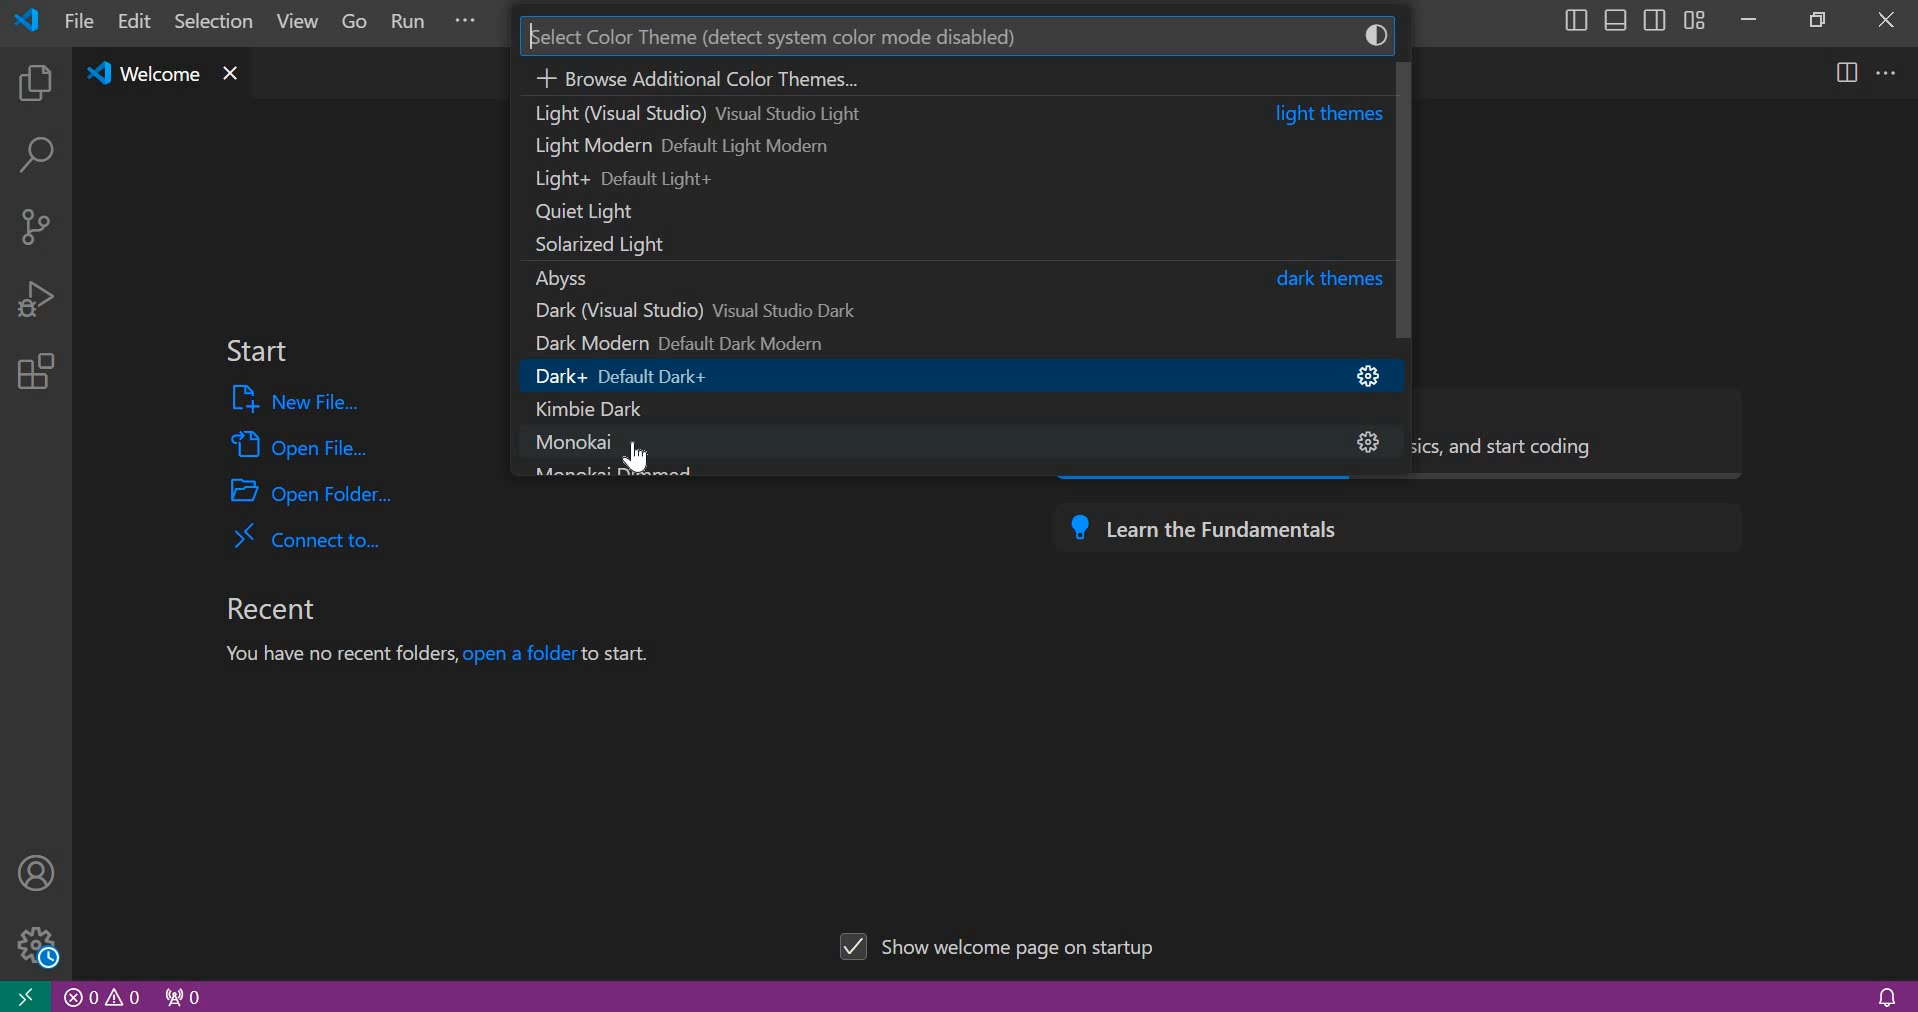 Image resolution: width=1918 pixels, height=1012 pixels. I want to click on kimbie dark, so click(944, 410).